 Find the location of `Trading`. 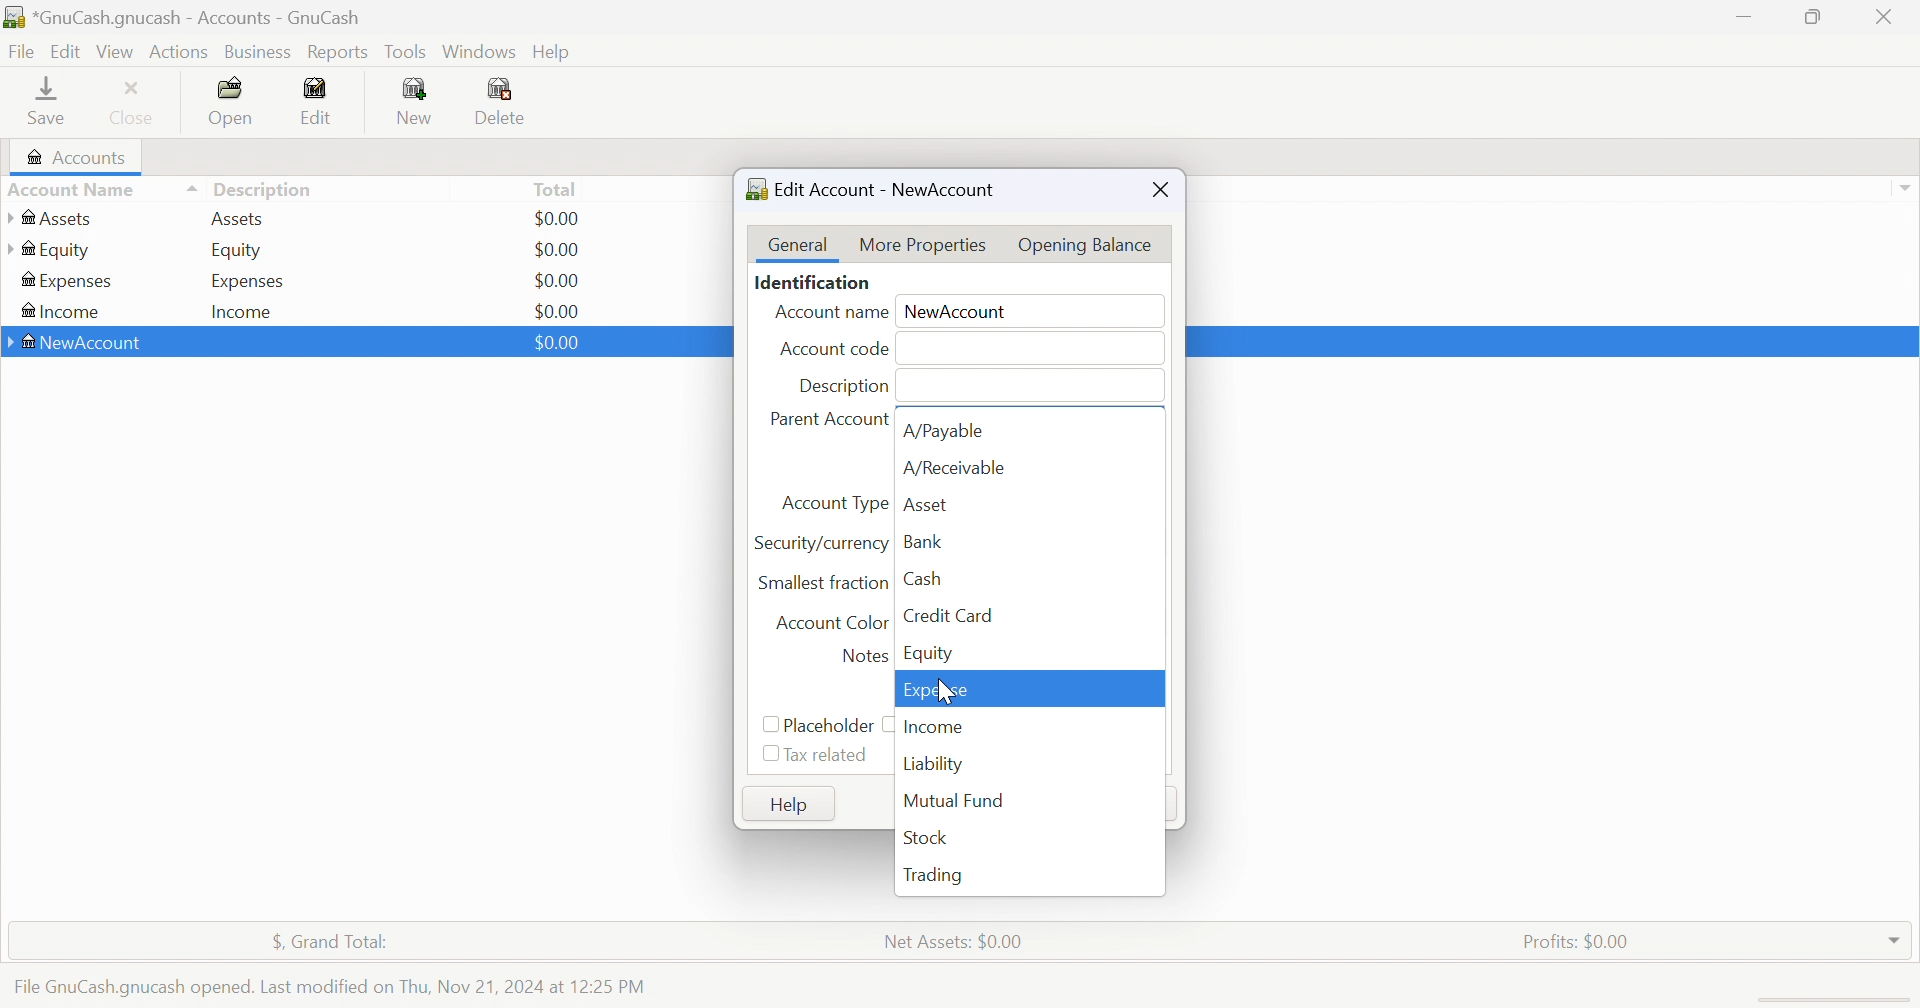

Trading is located at coordinates (937, 877).